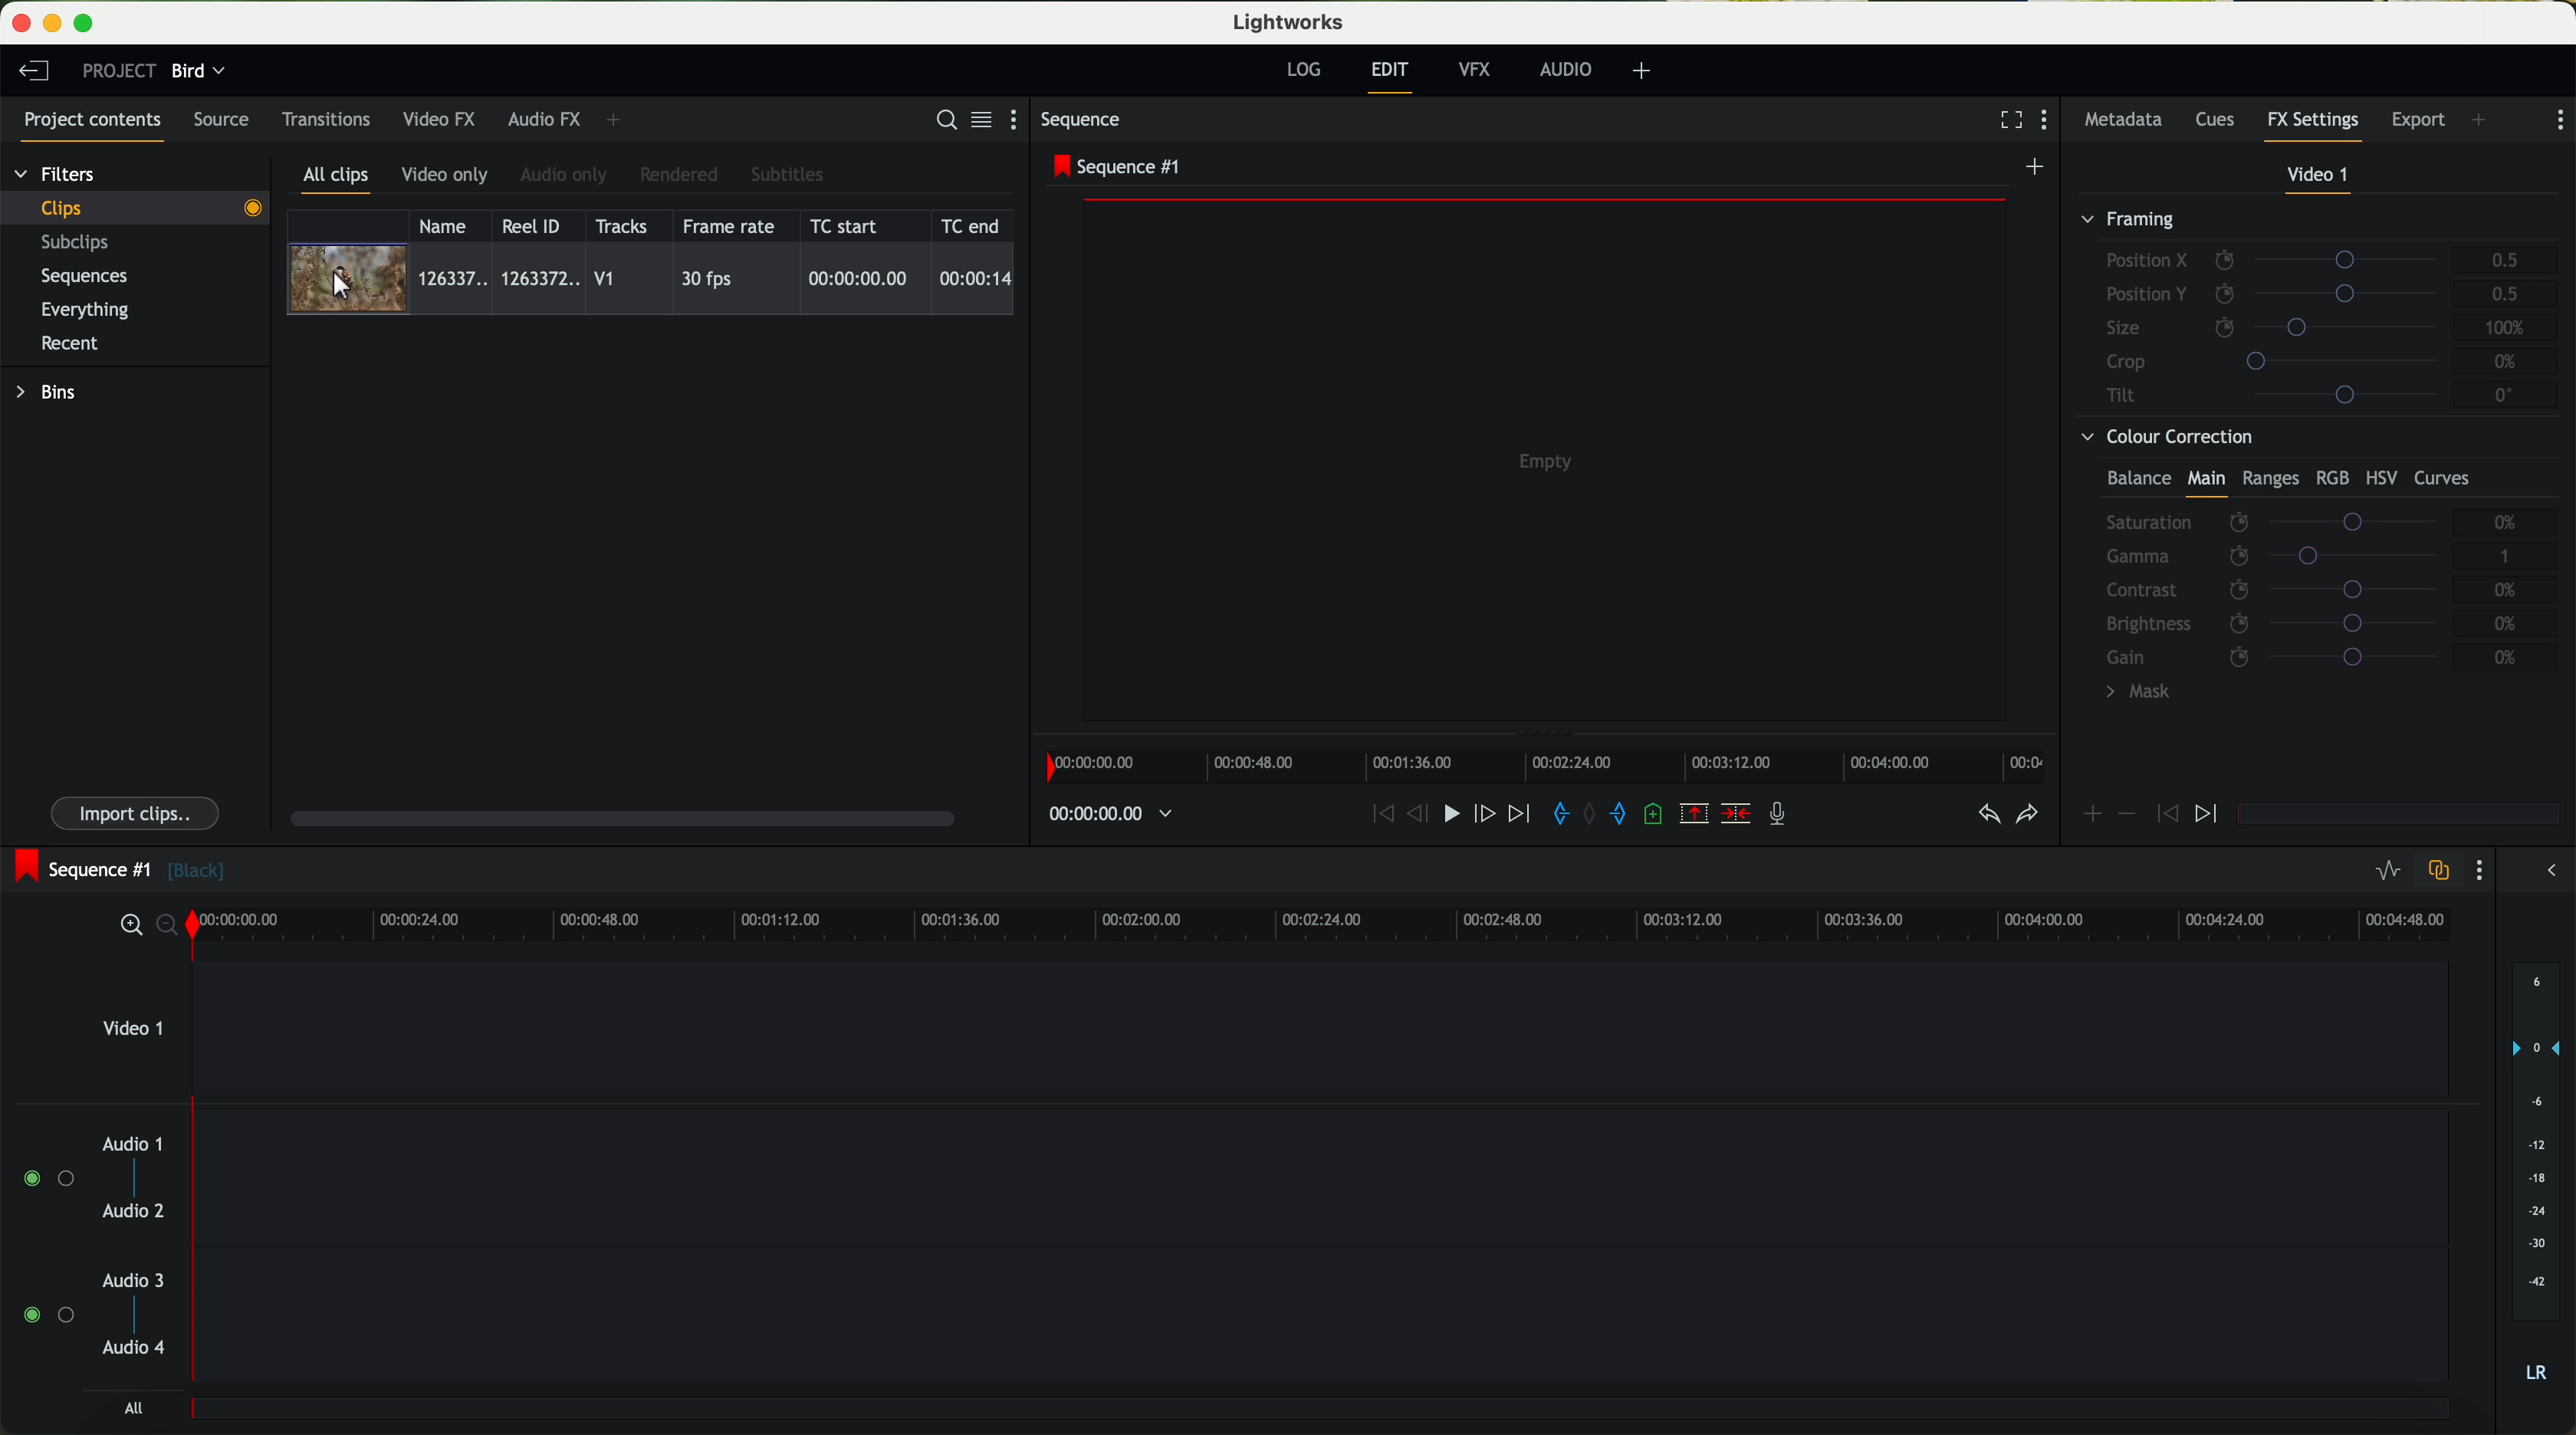 The image size is (2576, 1435). I want to click on delete/cut, so click(1736, 814).